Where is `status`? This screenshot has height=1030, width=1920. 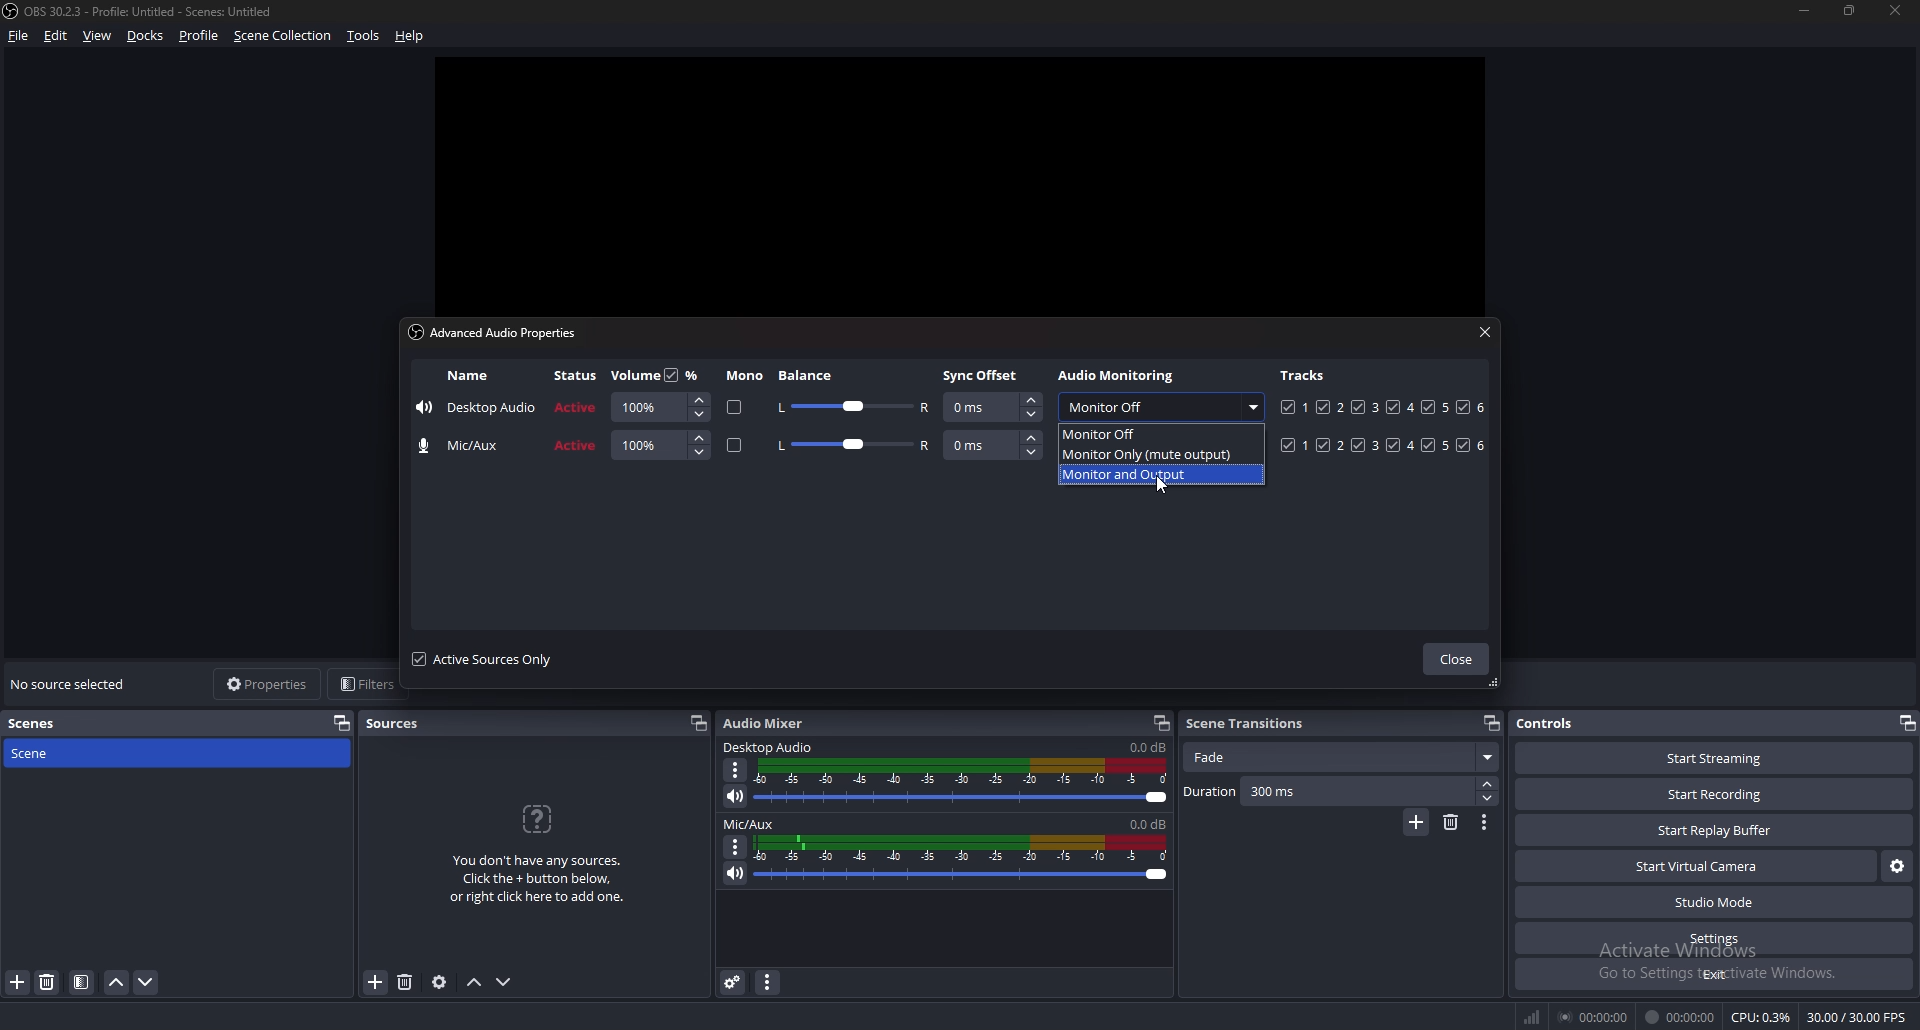 status is located at coordinates (576, 374).